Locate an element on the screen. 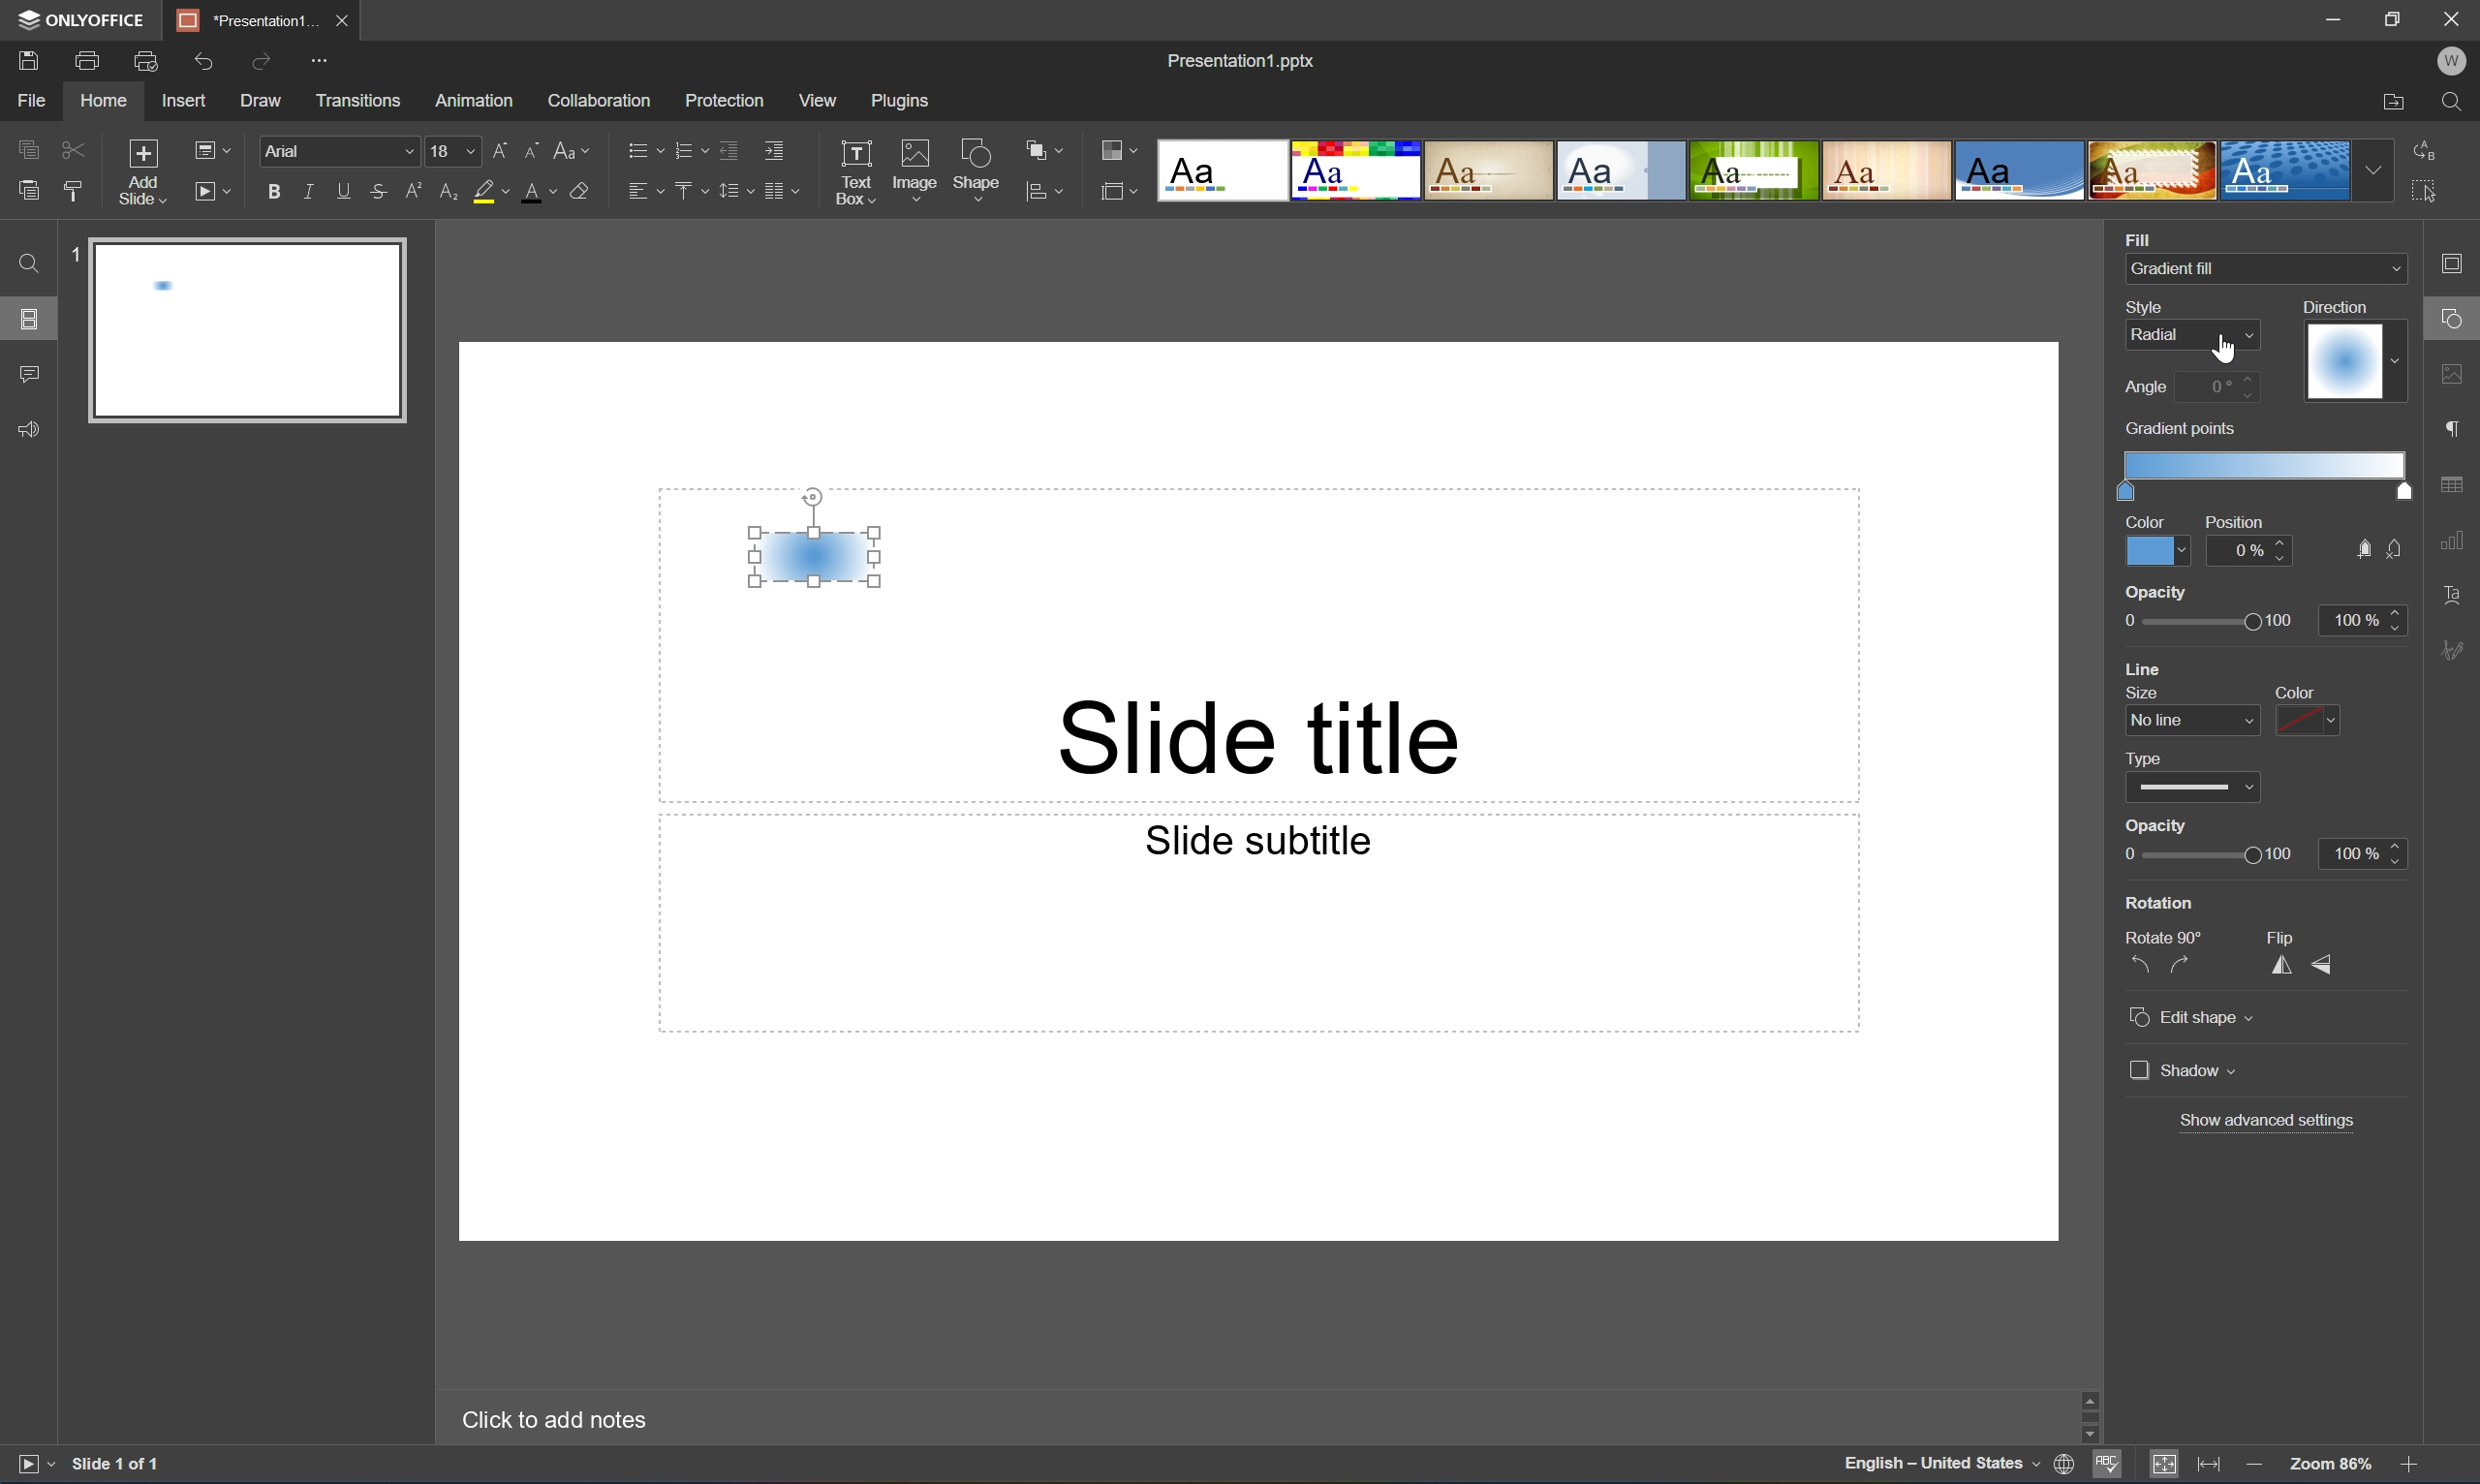  Clear style is located at coordinates (580, 189).